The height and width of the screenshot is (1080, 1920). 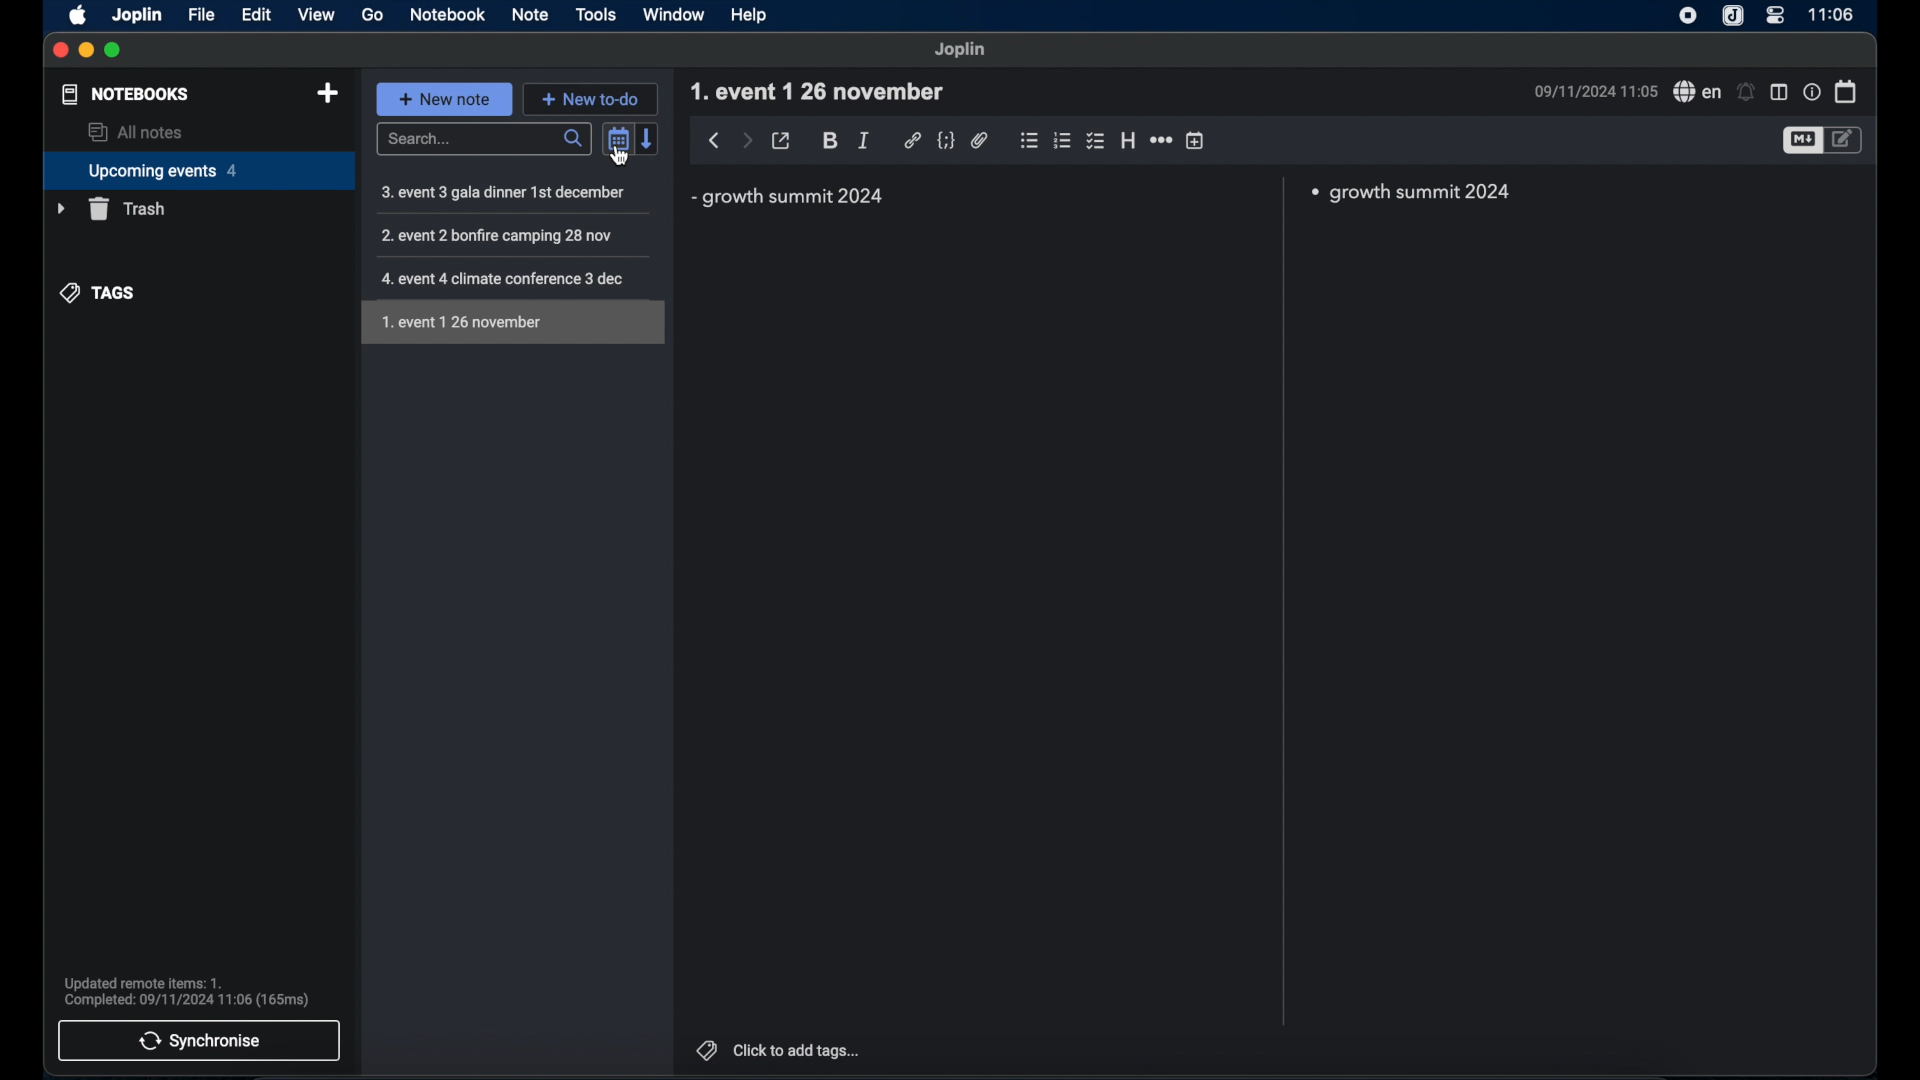 What do you see at coordinates (1735, 17) in the screenshot?
I see `joplin icon` at bounding box center [1735, 17].